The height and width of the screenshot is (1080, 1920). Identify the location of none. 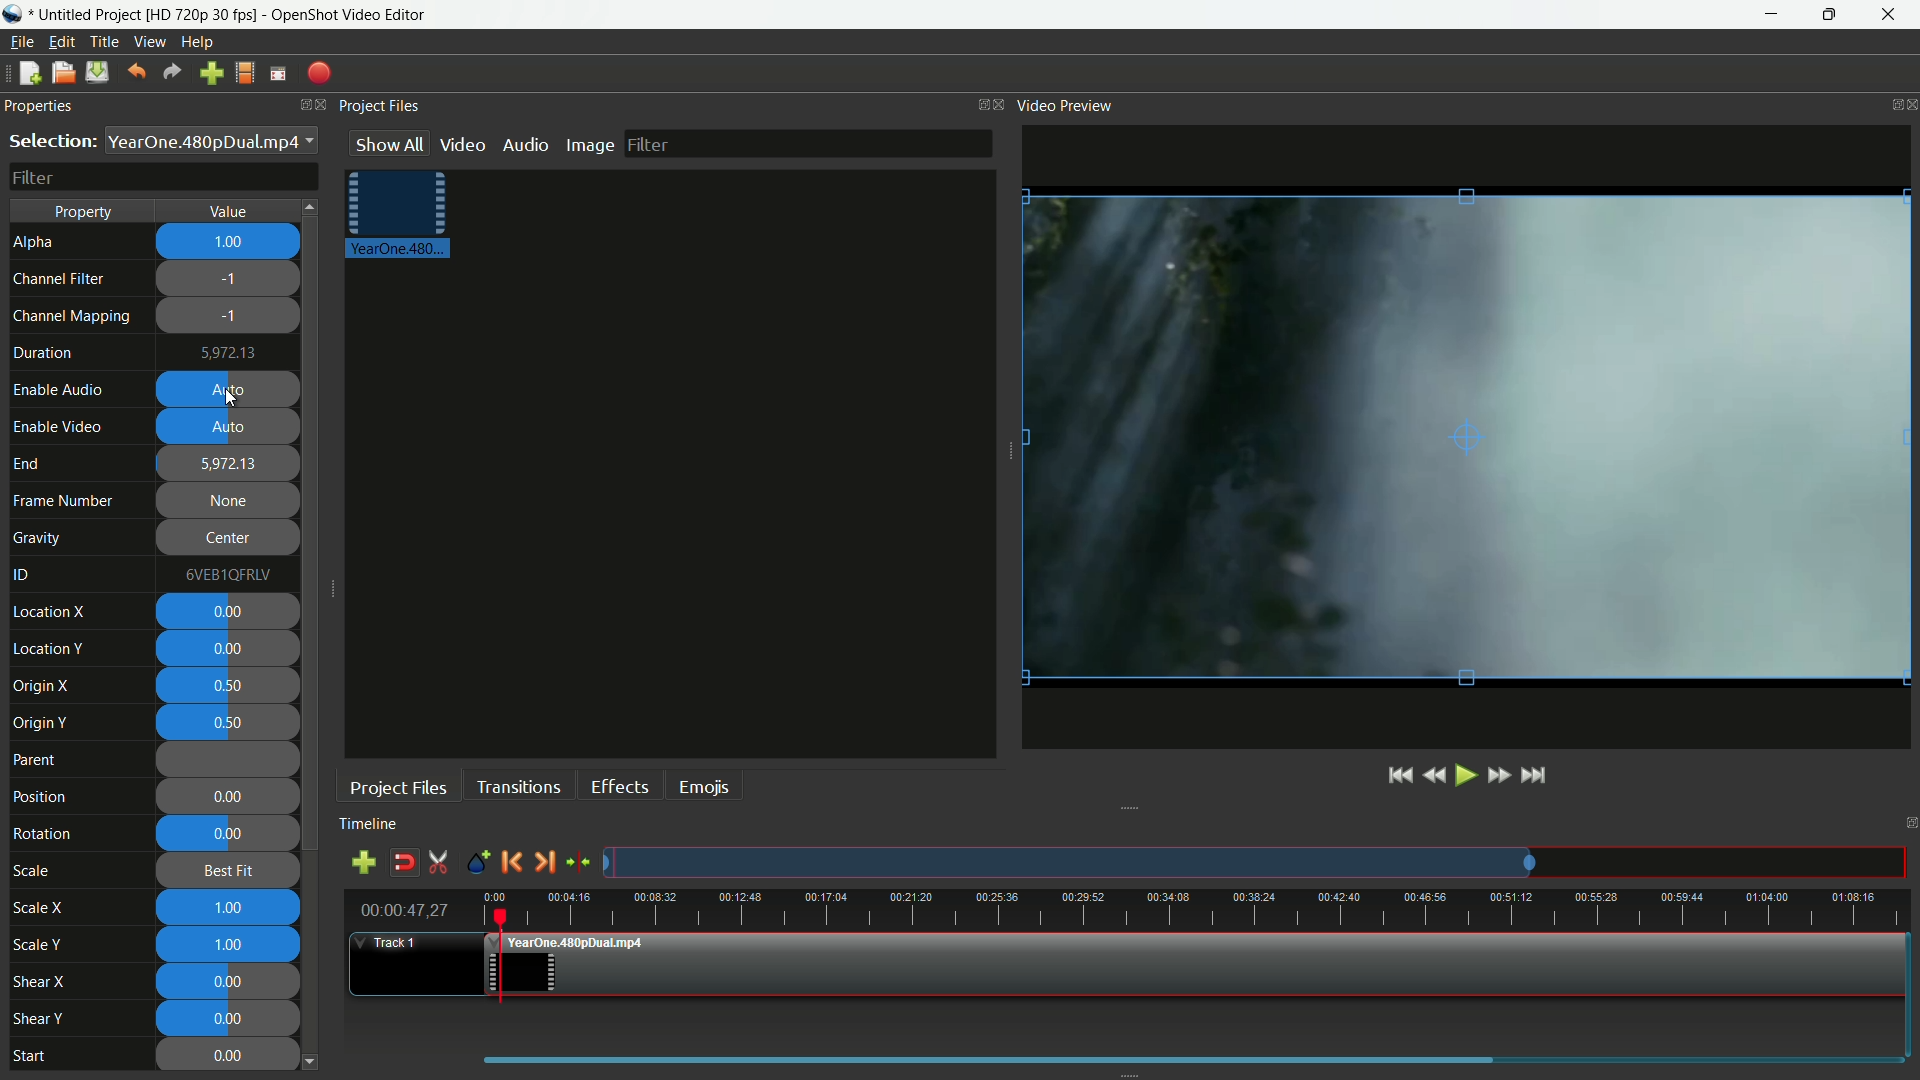
(230, 503).